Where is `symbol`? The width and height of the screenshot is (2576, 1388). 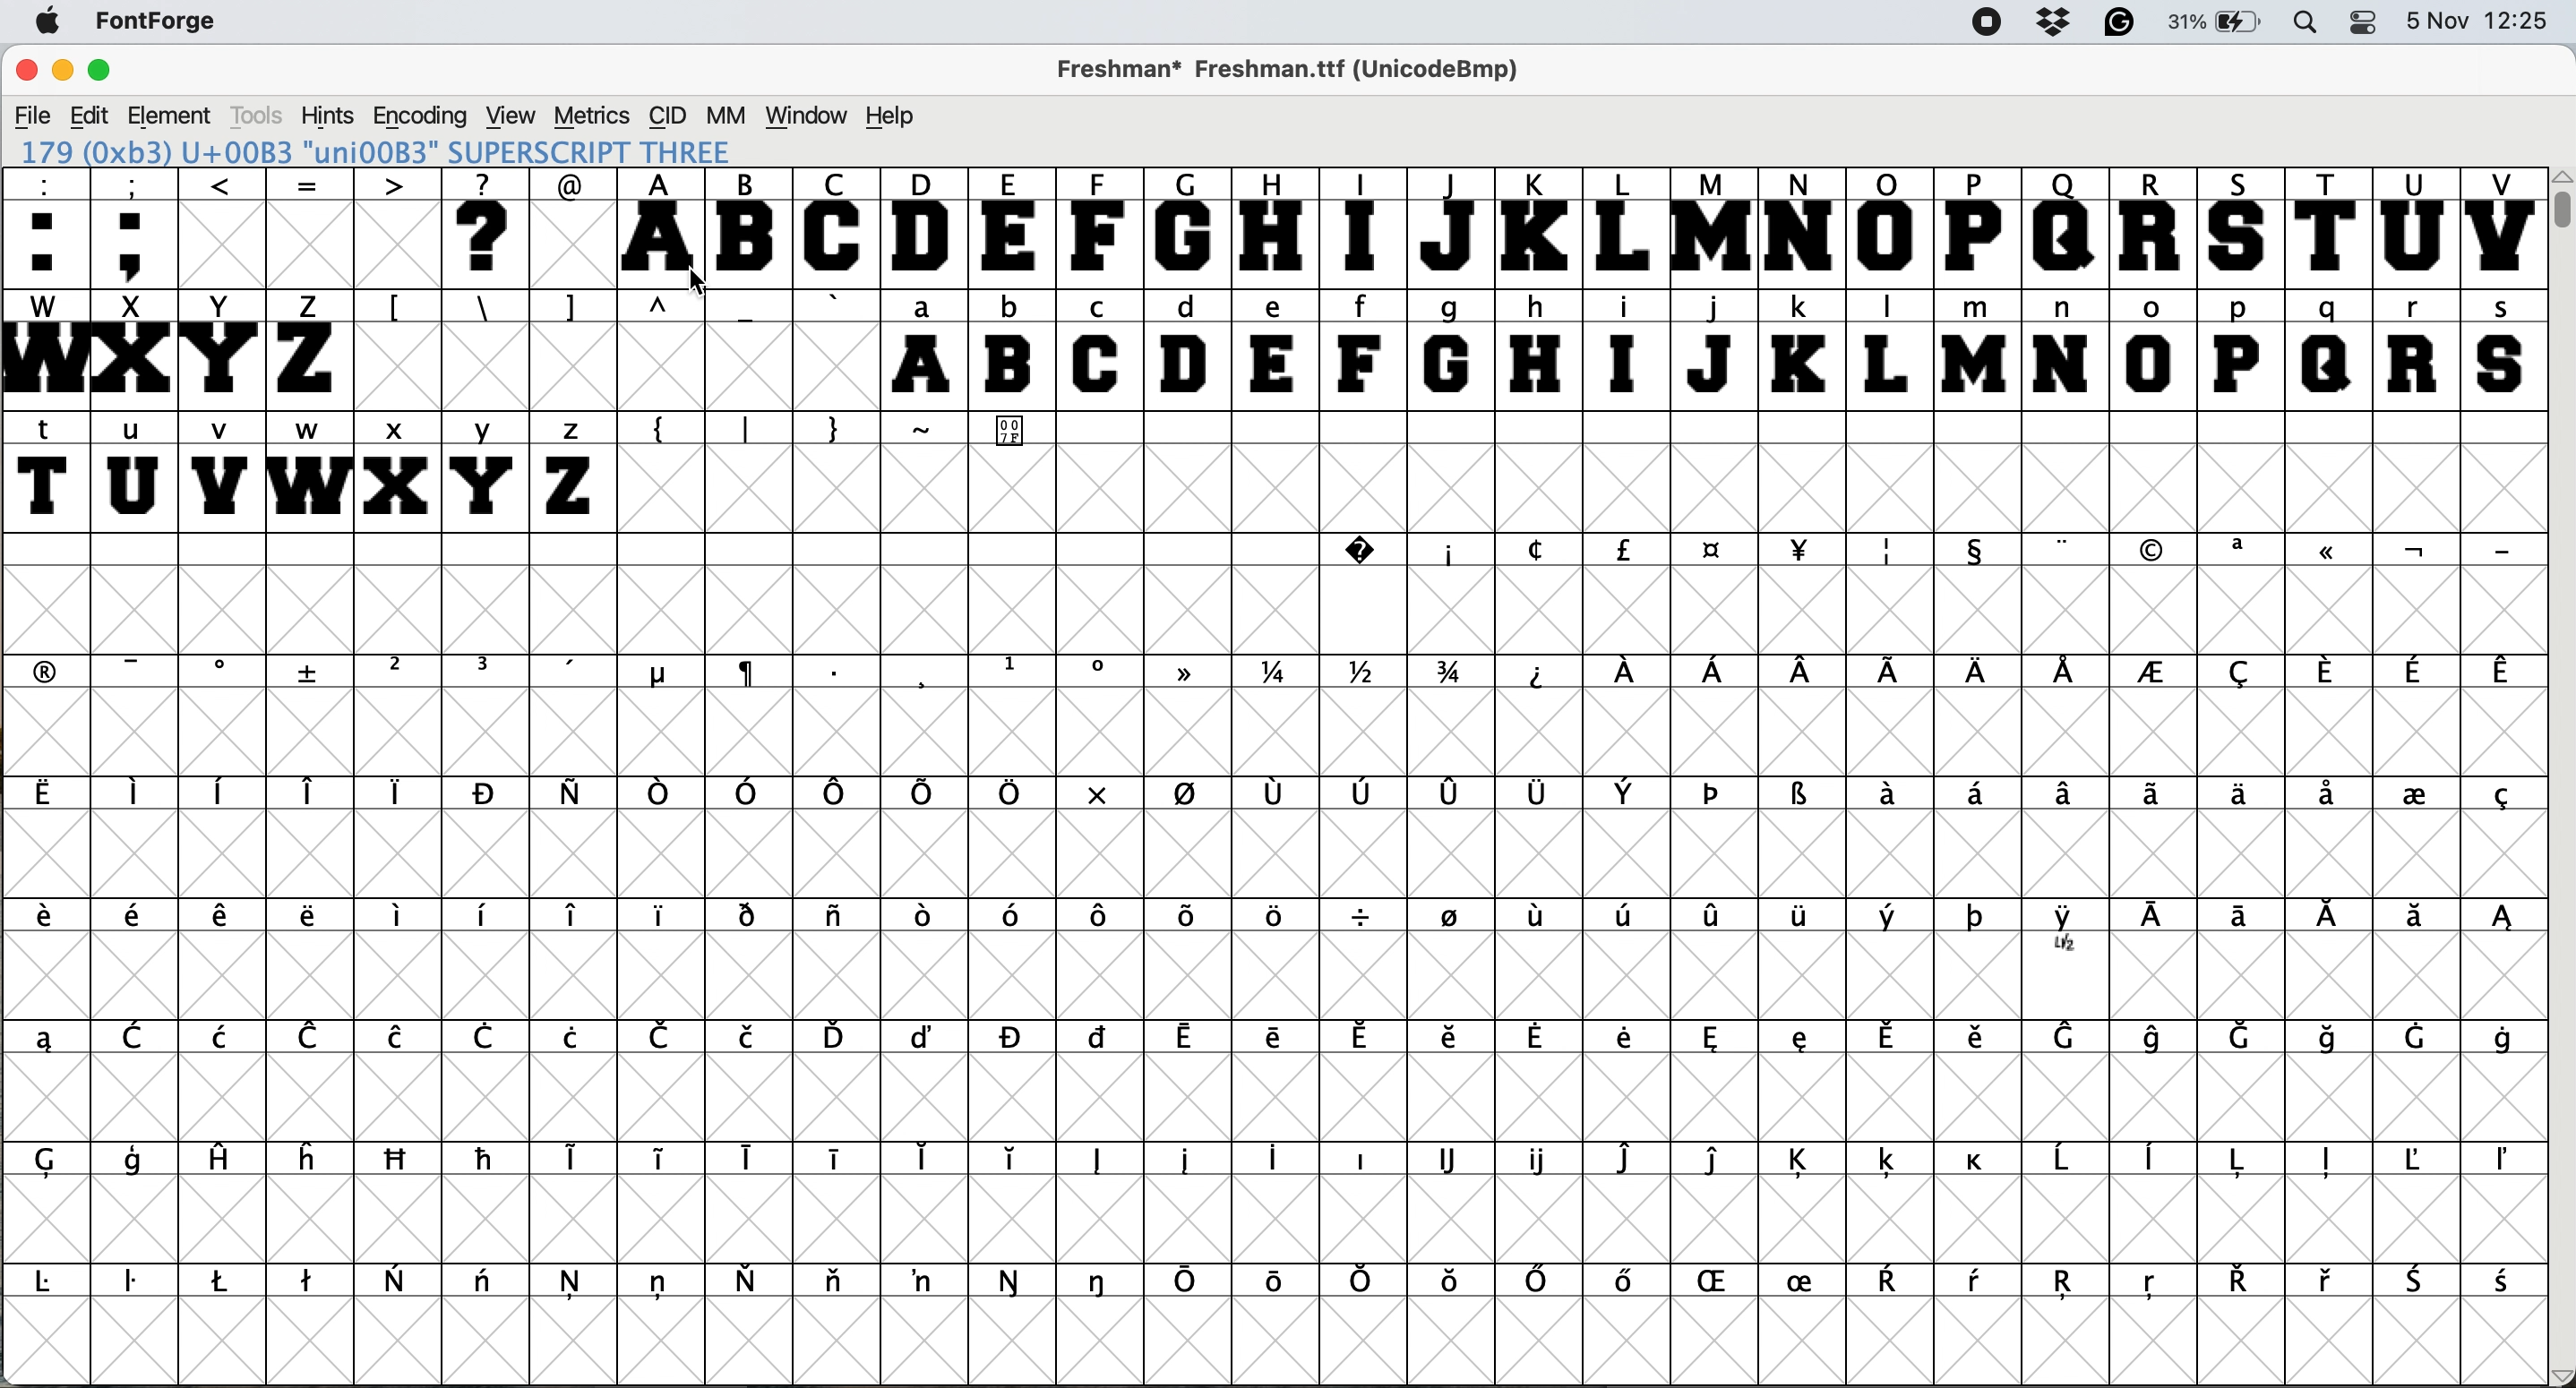
symbol is located at coordinates (1190, 1282).